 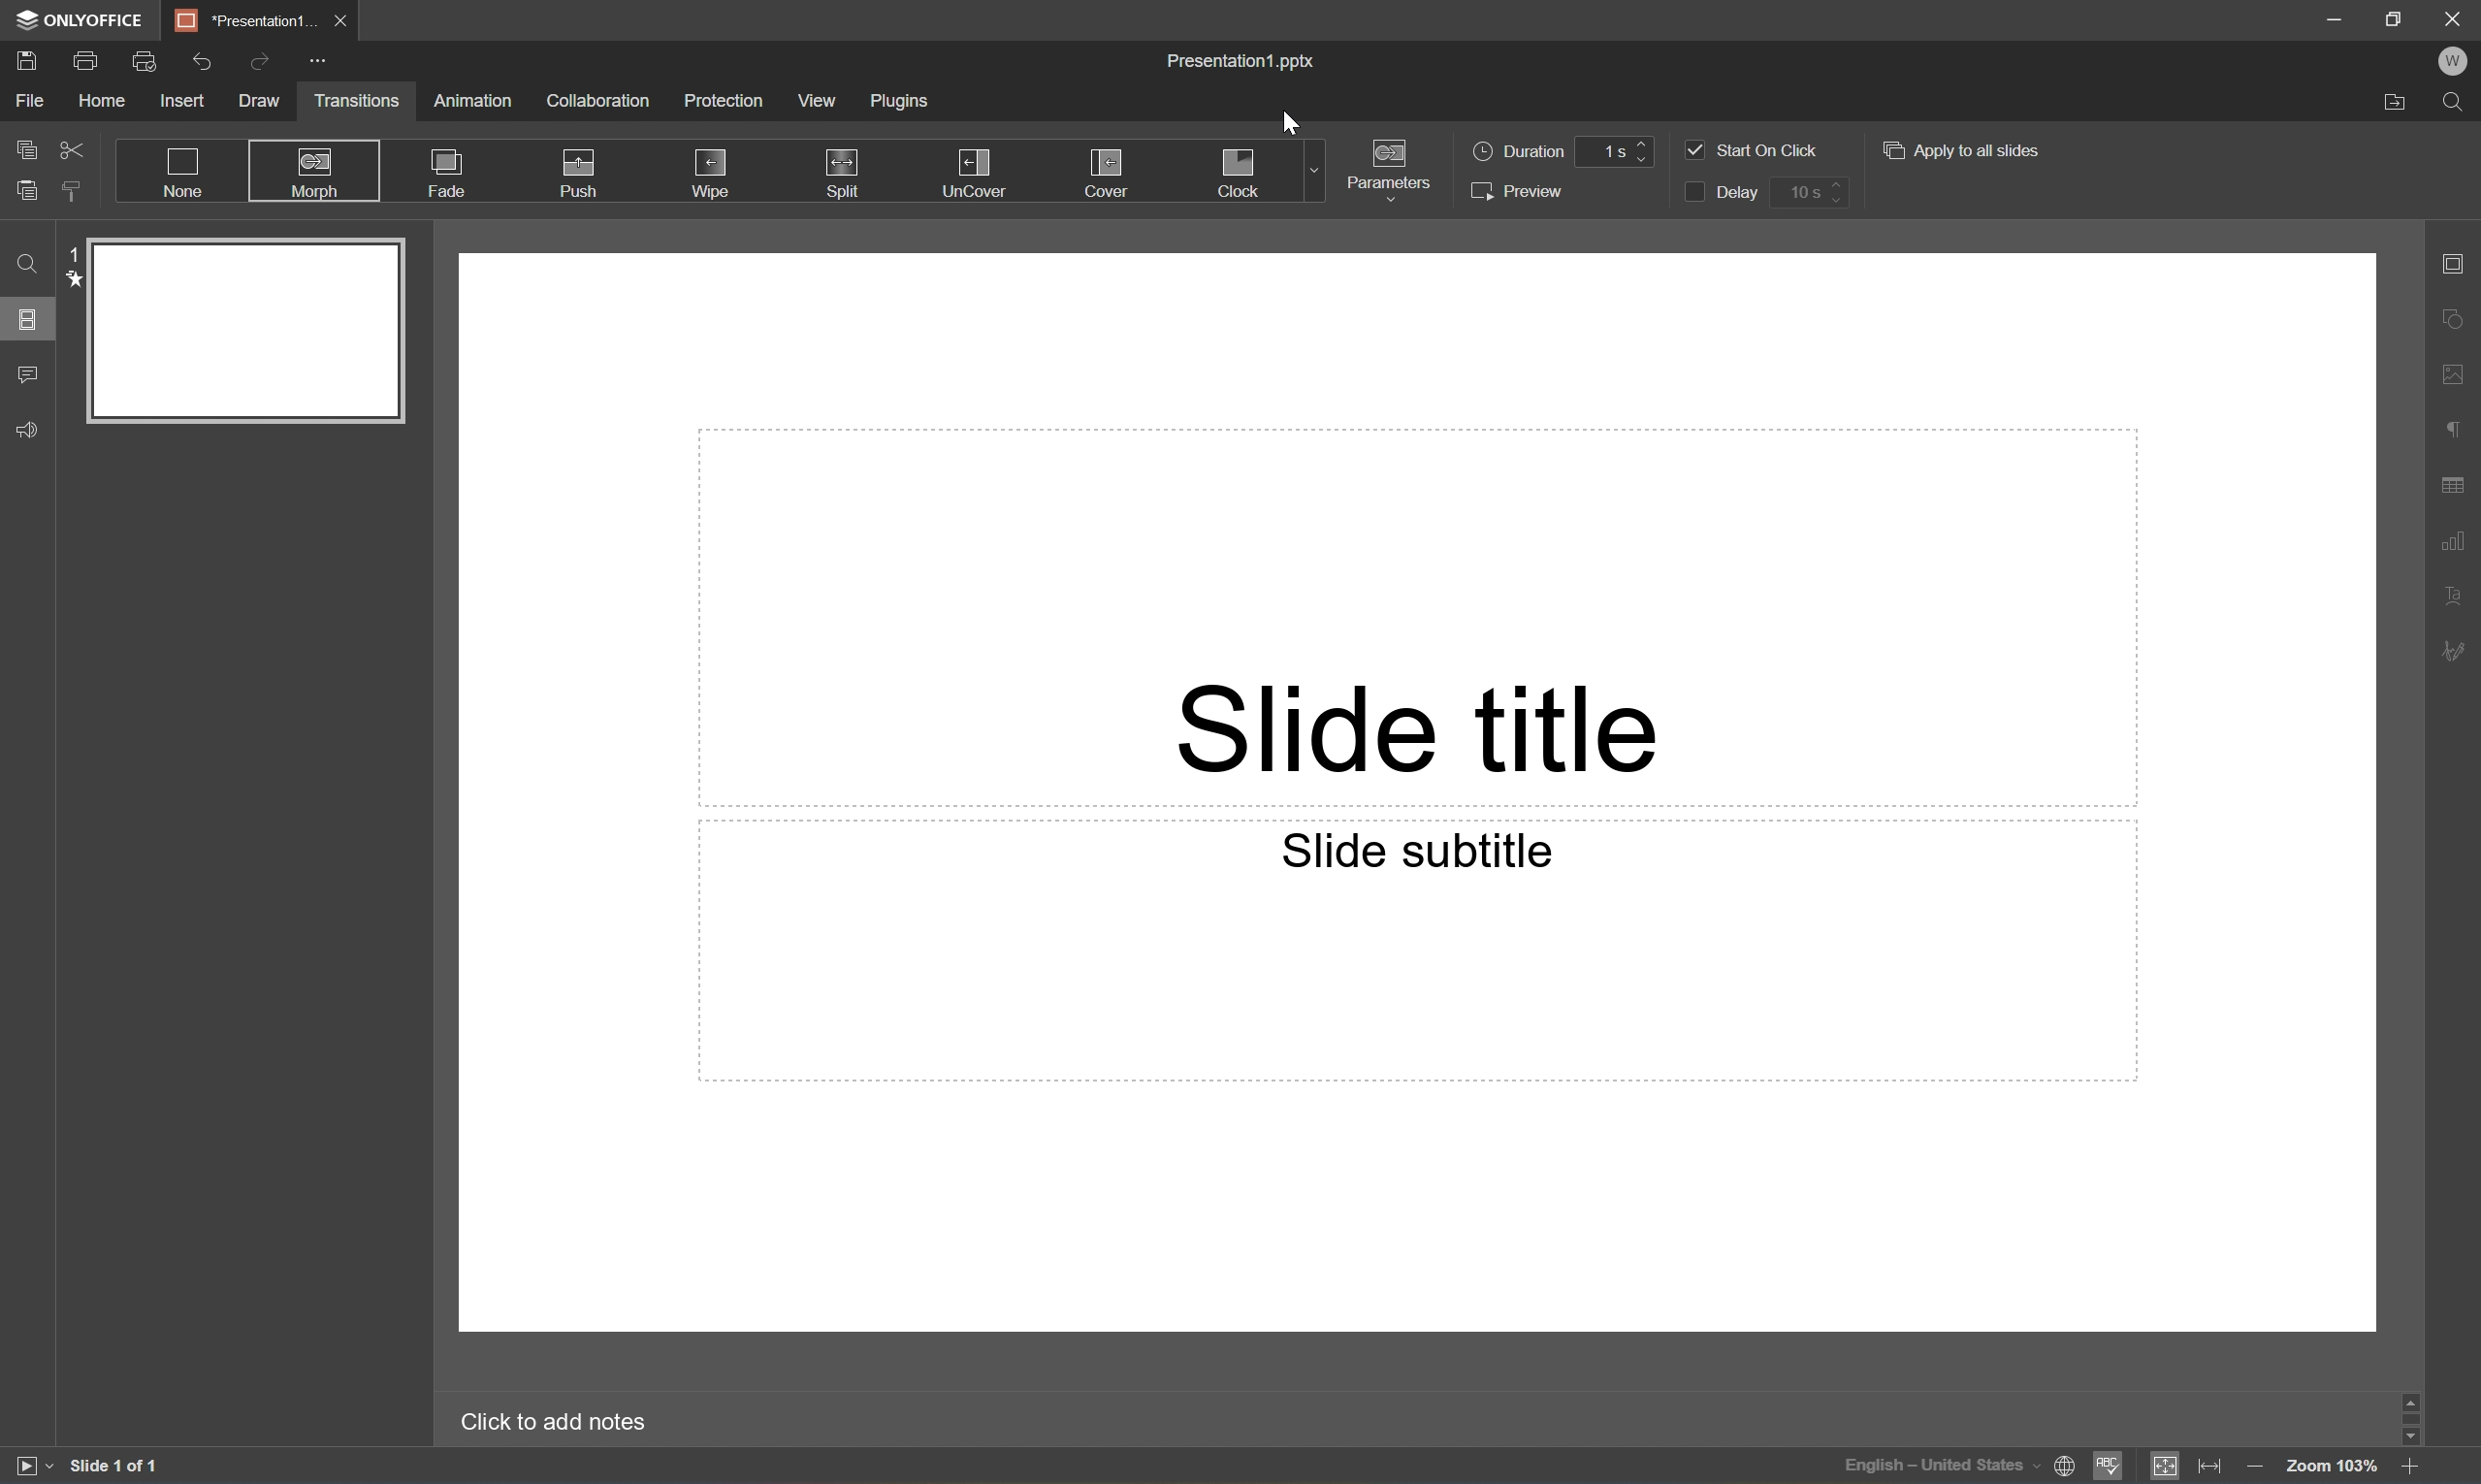 What do you see at coordinates (343, 21) in the screenshot?
I see `Close` at bounding box center [343, 21].